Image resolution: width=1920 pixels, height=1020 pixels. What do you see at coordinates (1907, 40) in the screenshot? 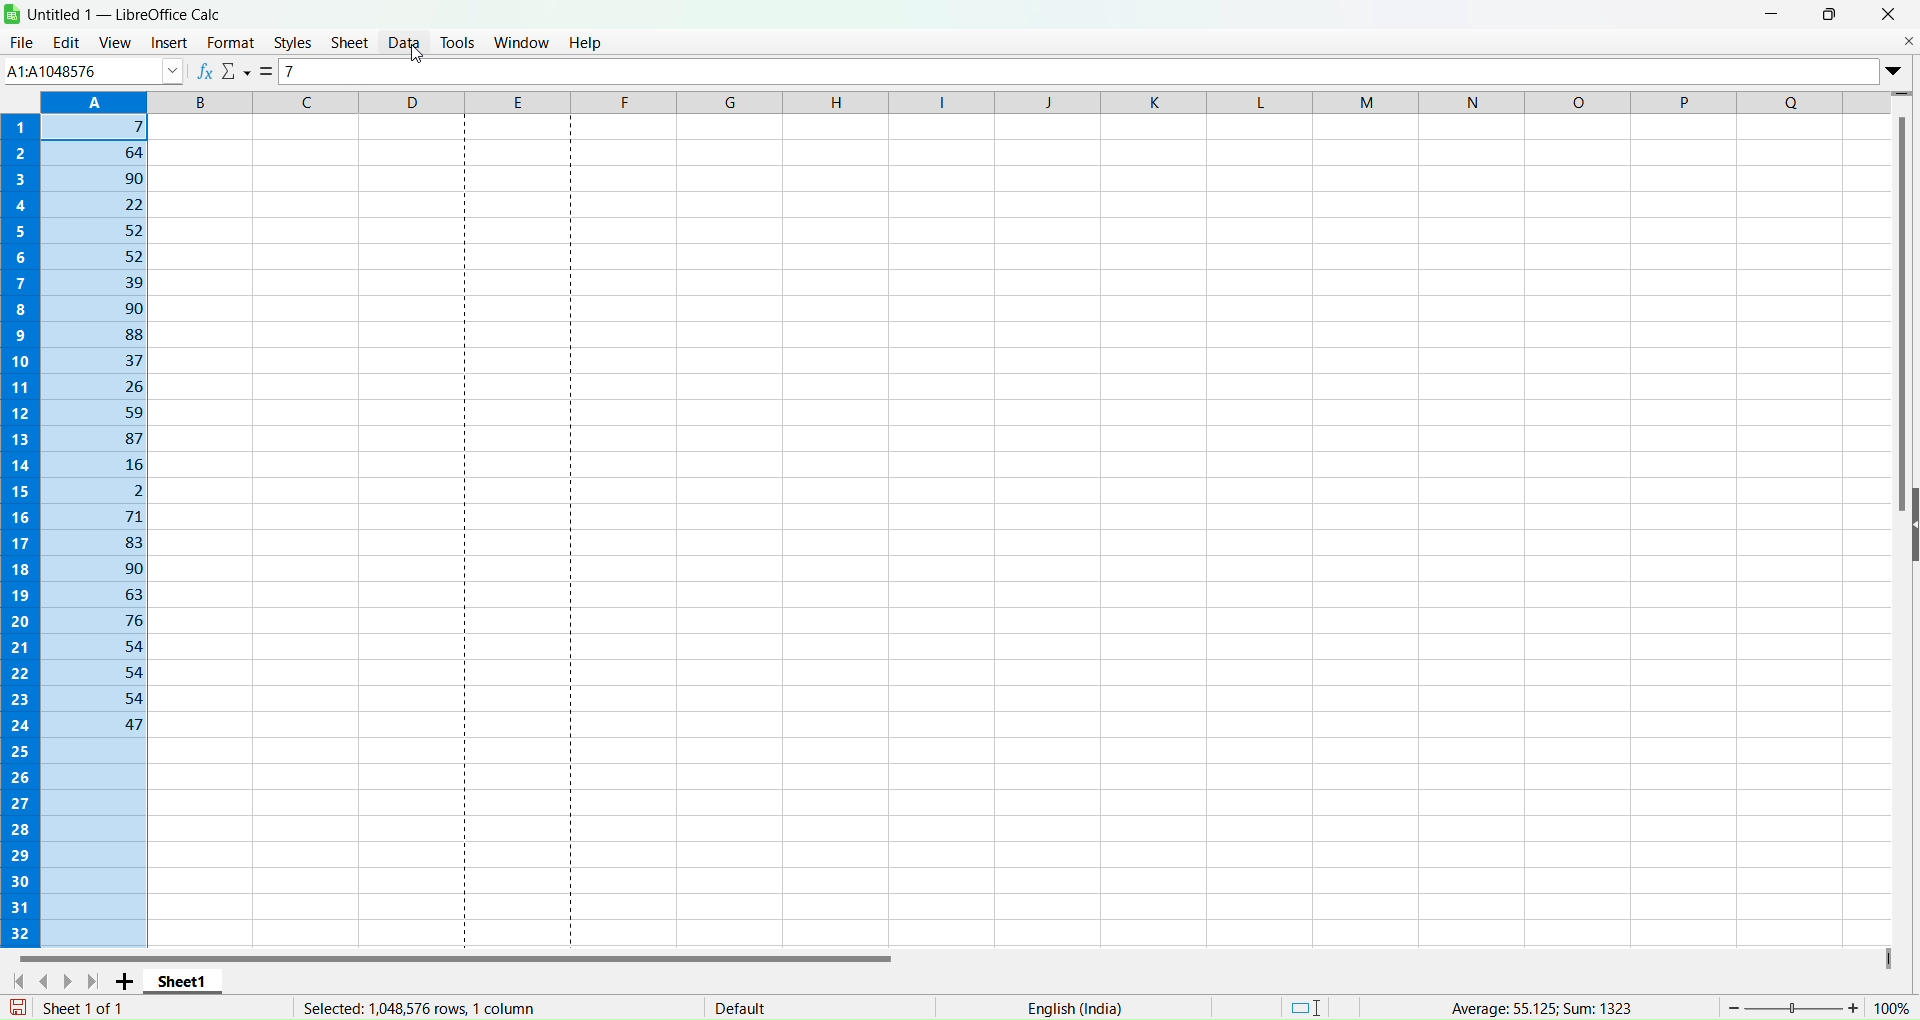
I see `Close Document` at bounding box center [1907, 40].